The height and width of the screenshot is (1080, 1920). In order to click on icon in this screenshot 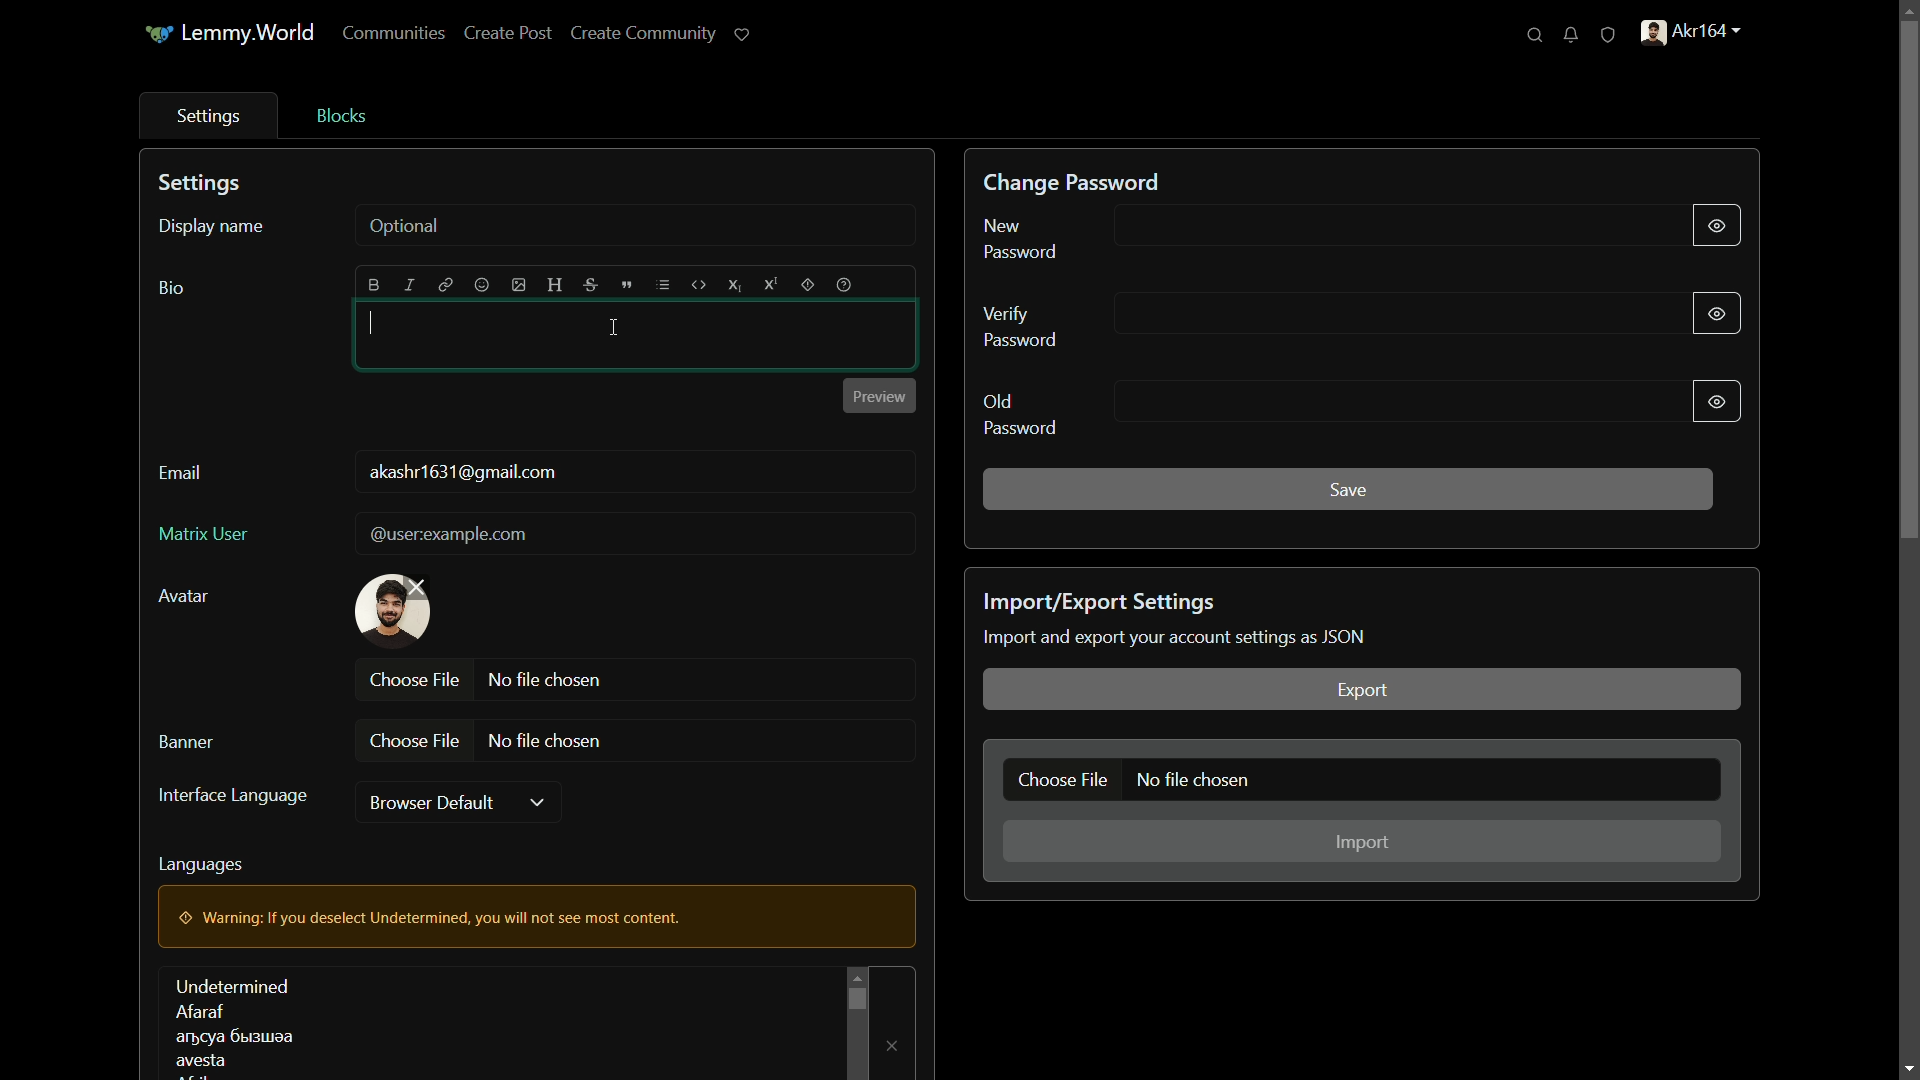, I will do `click(158, 34)`.